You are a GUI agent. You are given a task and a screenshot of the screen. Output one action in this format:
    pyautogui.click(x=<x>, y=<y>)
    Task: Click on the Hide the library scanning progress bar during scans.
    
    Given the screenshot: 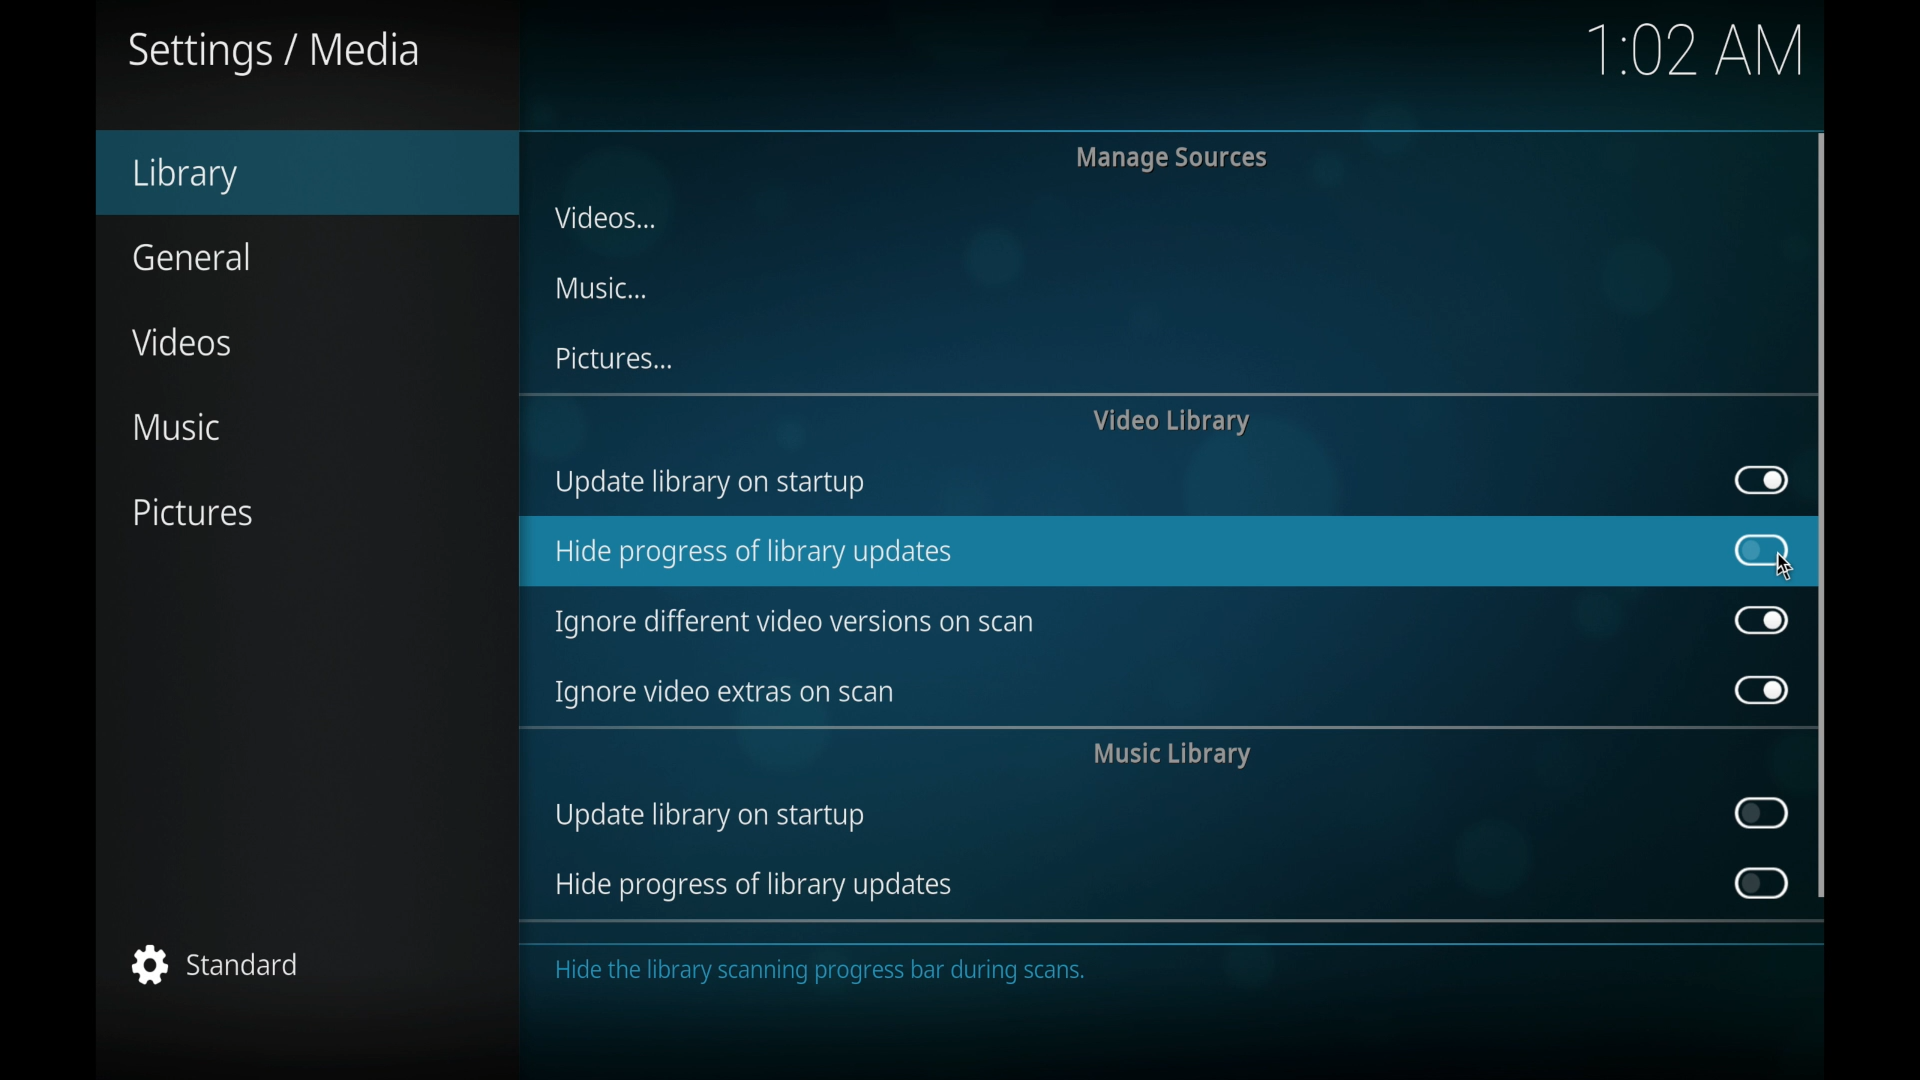 What is the action you would take?
    pyautogui.click(x=836, y=980)
    